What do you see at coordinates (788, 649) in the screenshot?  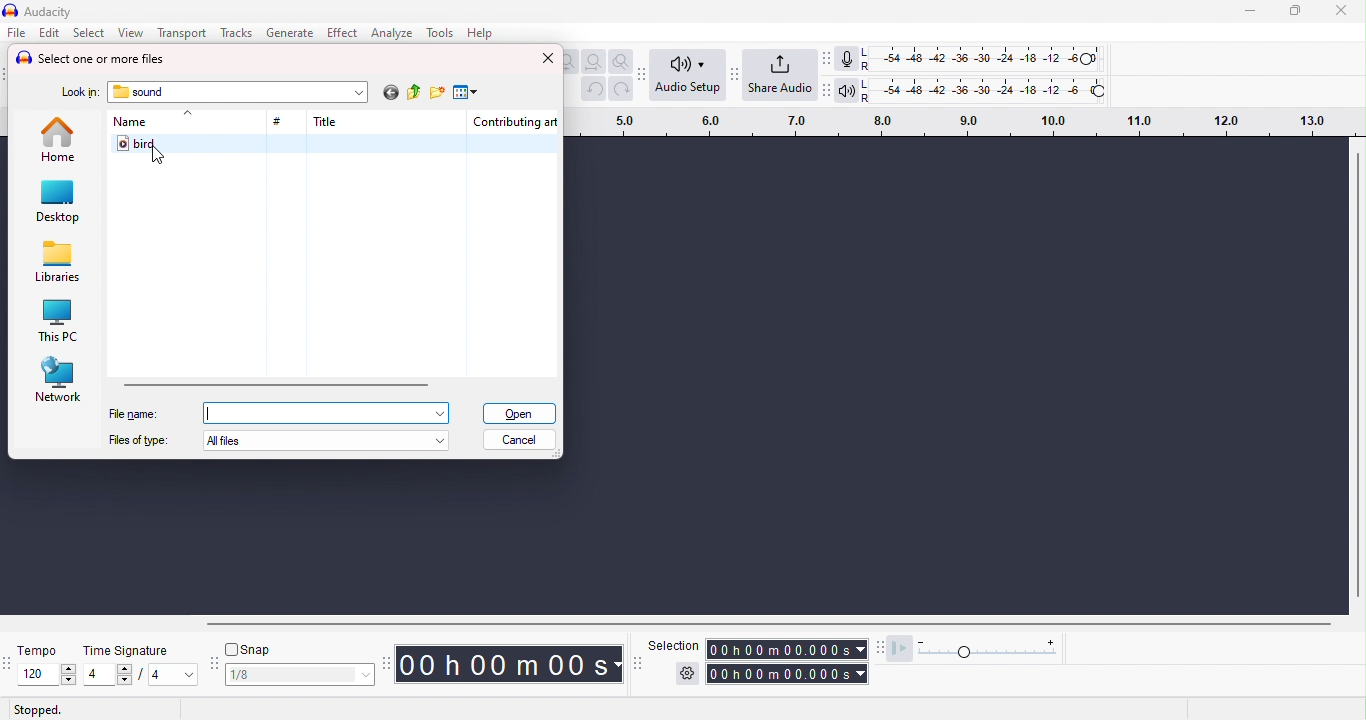 I see `selection time` at bounding box center [788, 649].